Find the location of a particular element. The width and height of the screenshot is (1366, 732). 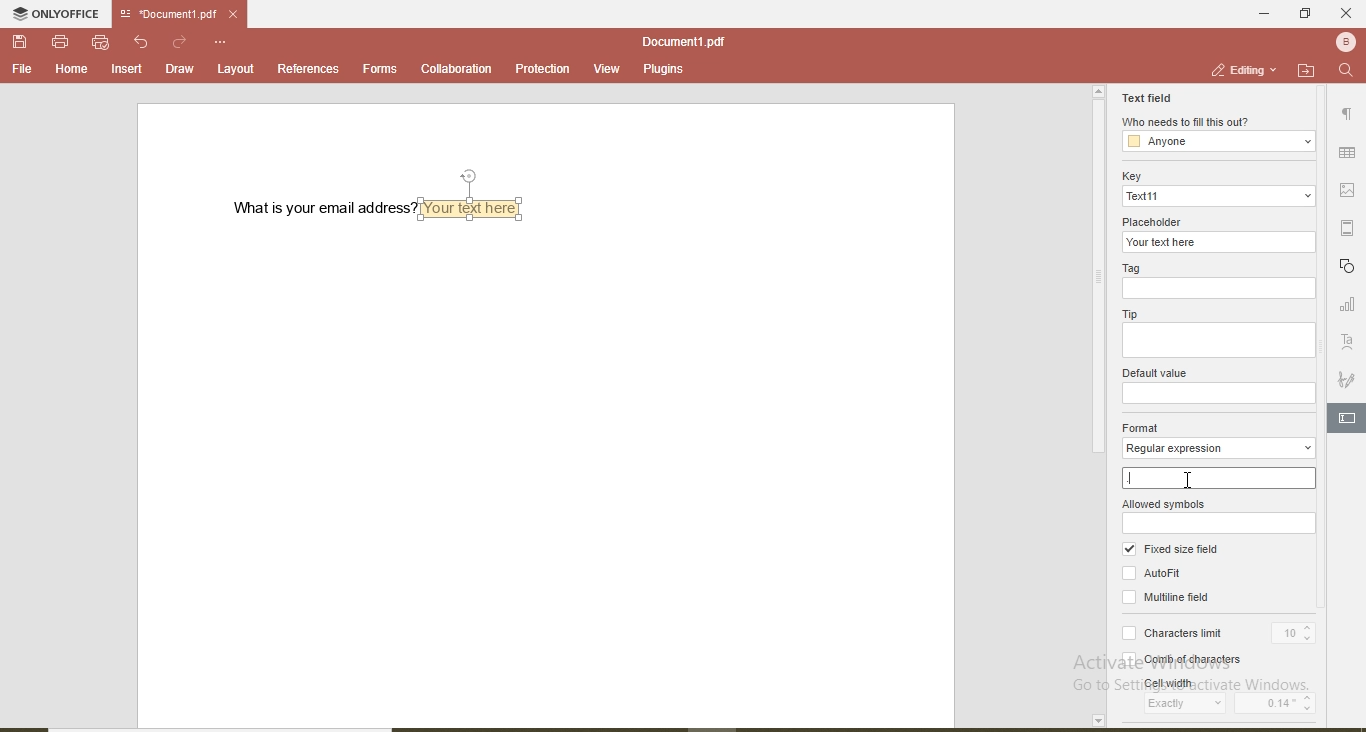

table is located at coordinates (1348, 154).